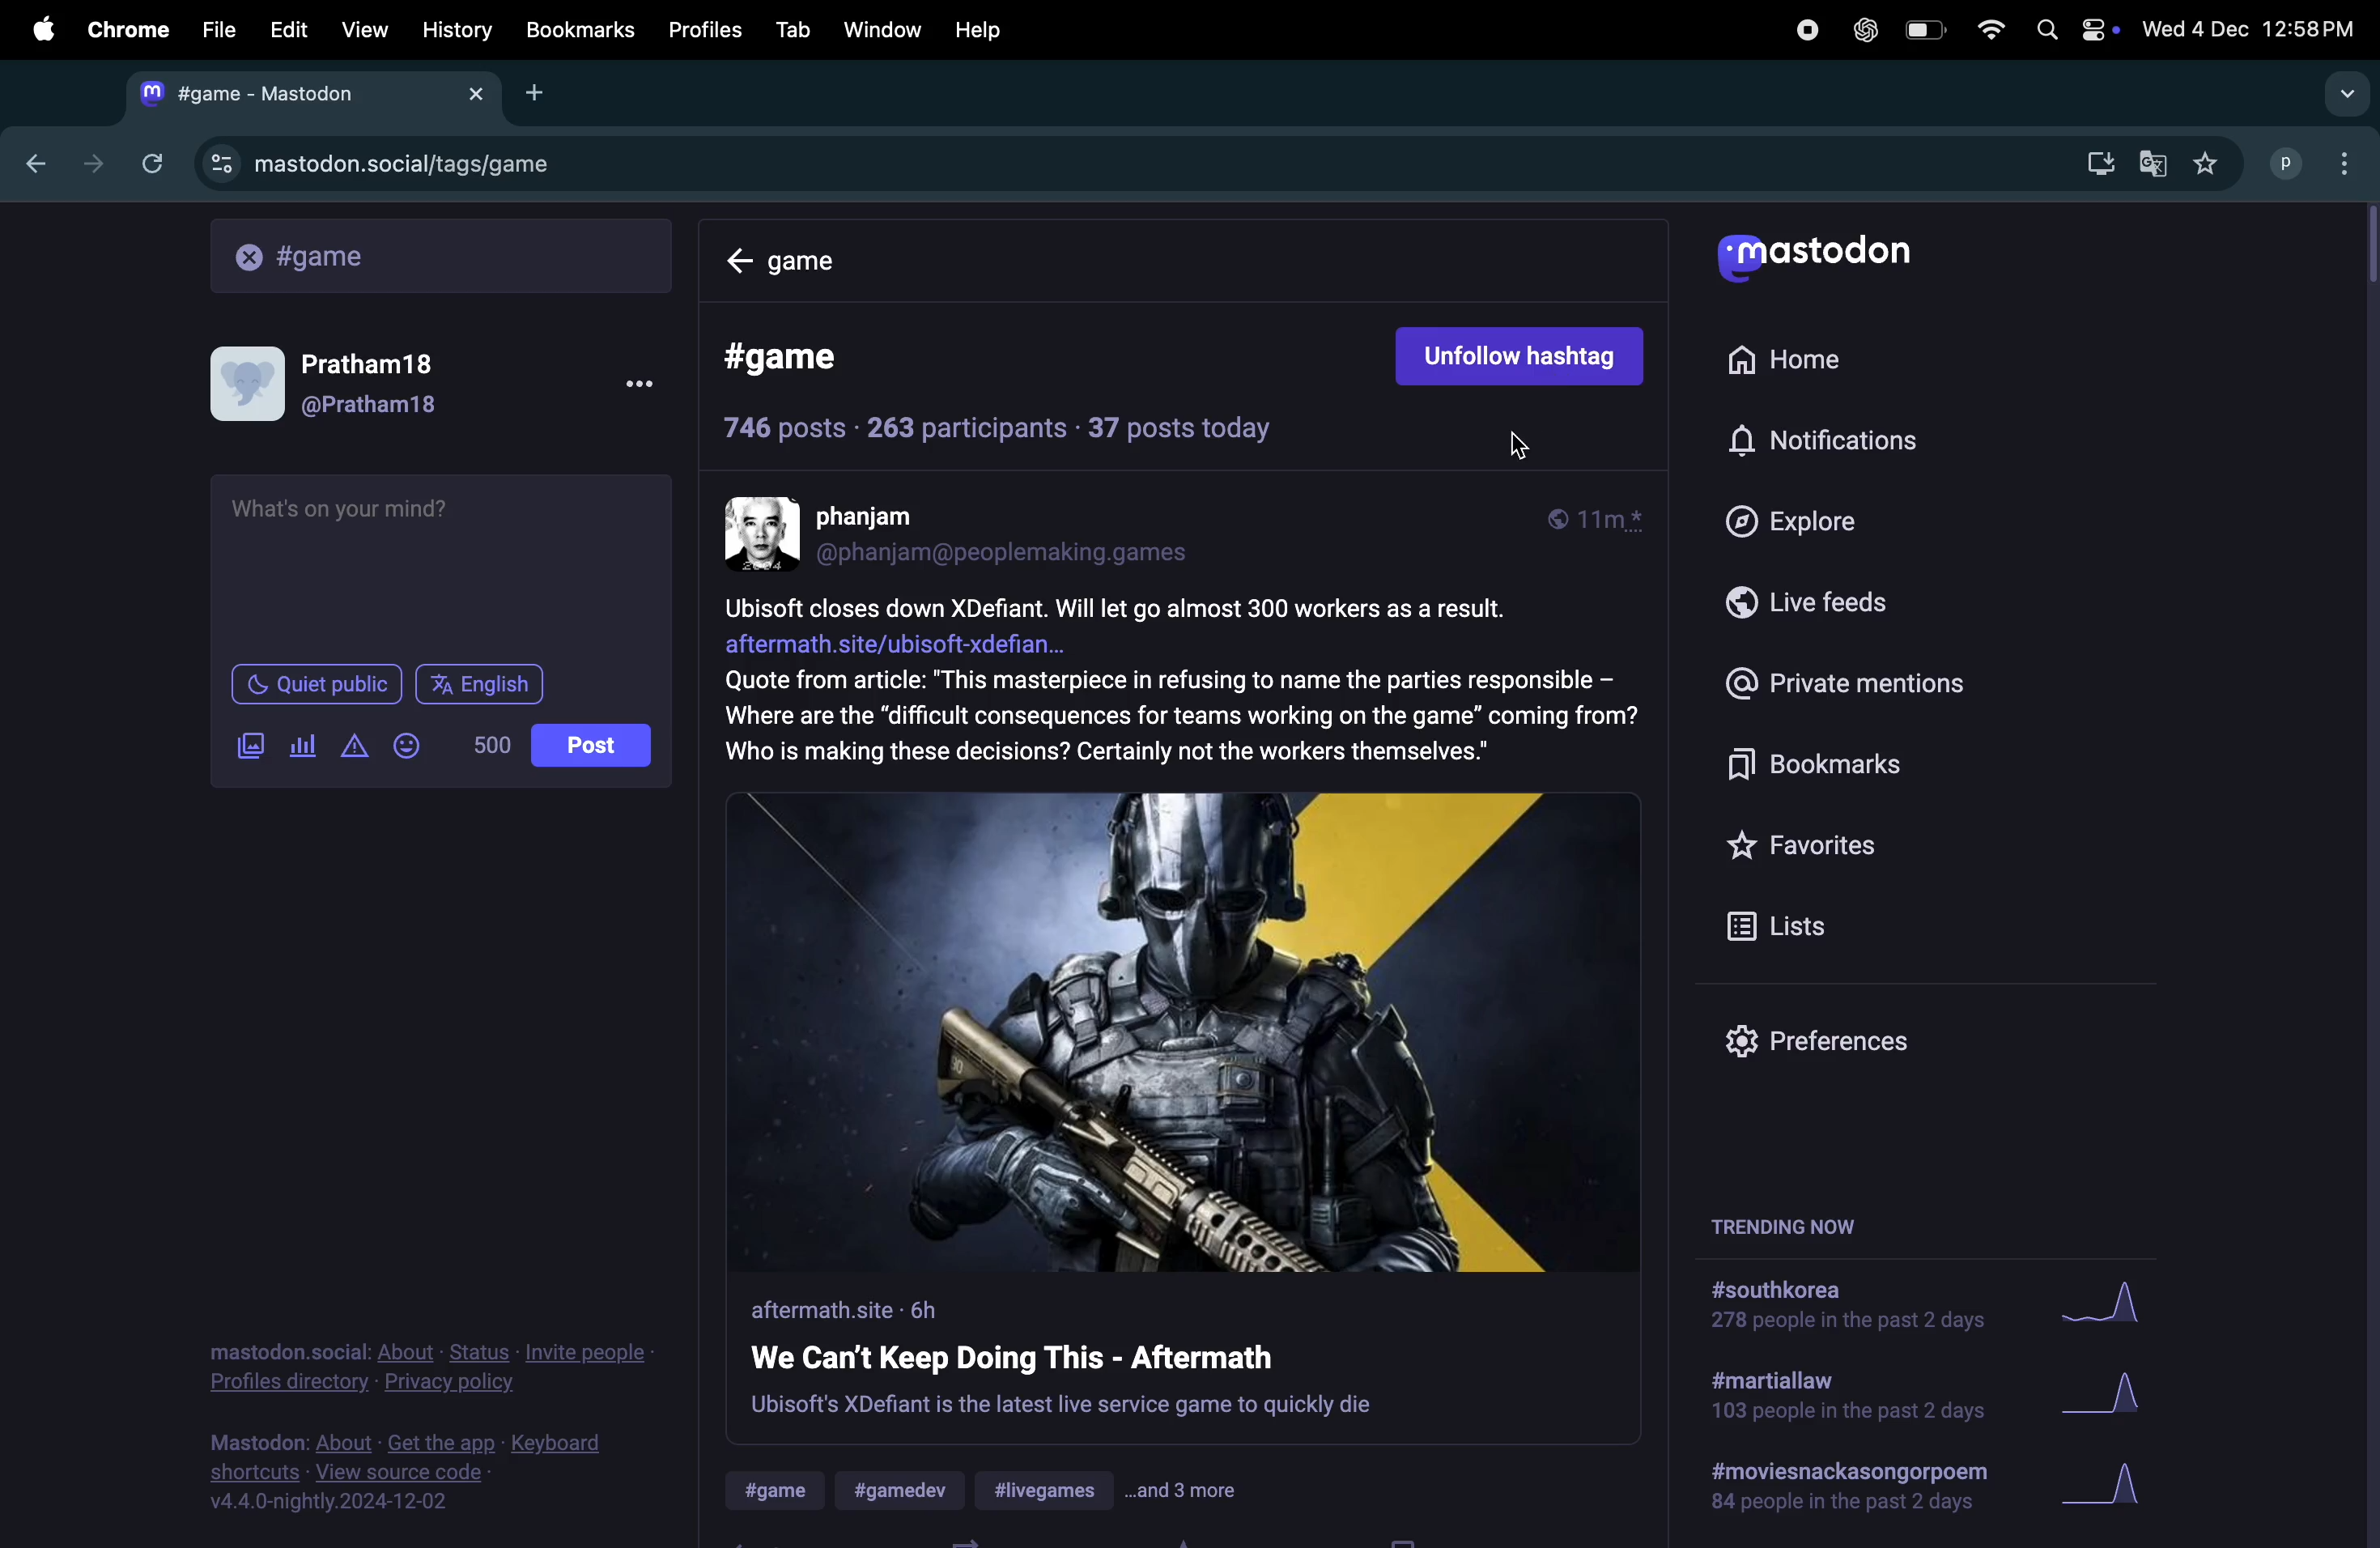 The width and height of the screenshot is (2380, 1548). Describe the element at coordinates (1985, 28) in the screenshot. I see `wifi` at that location.